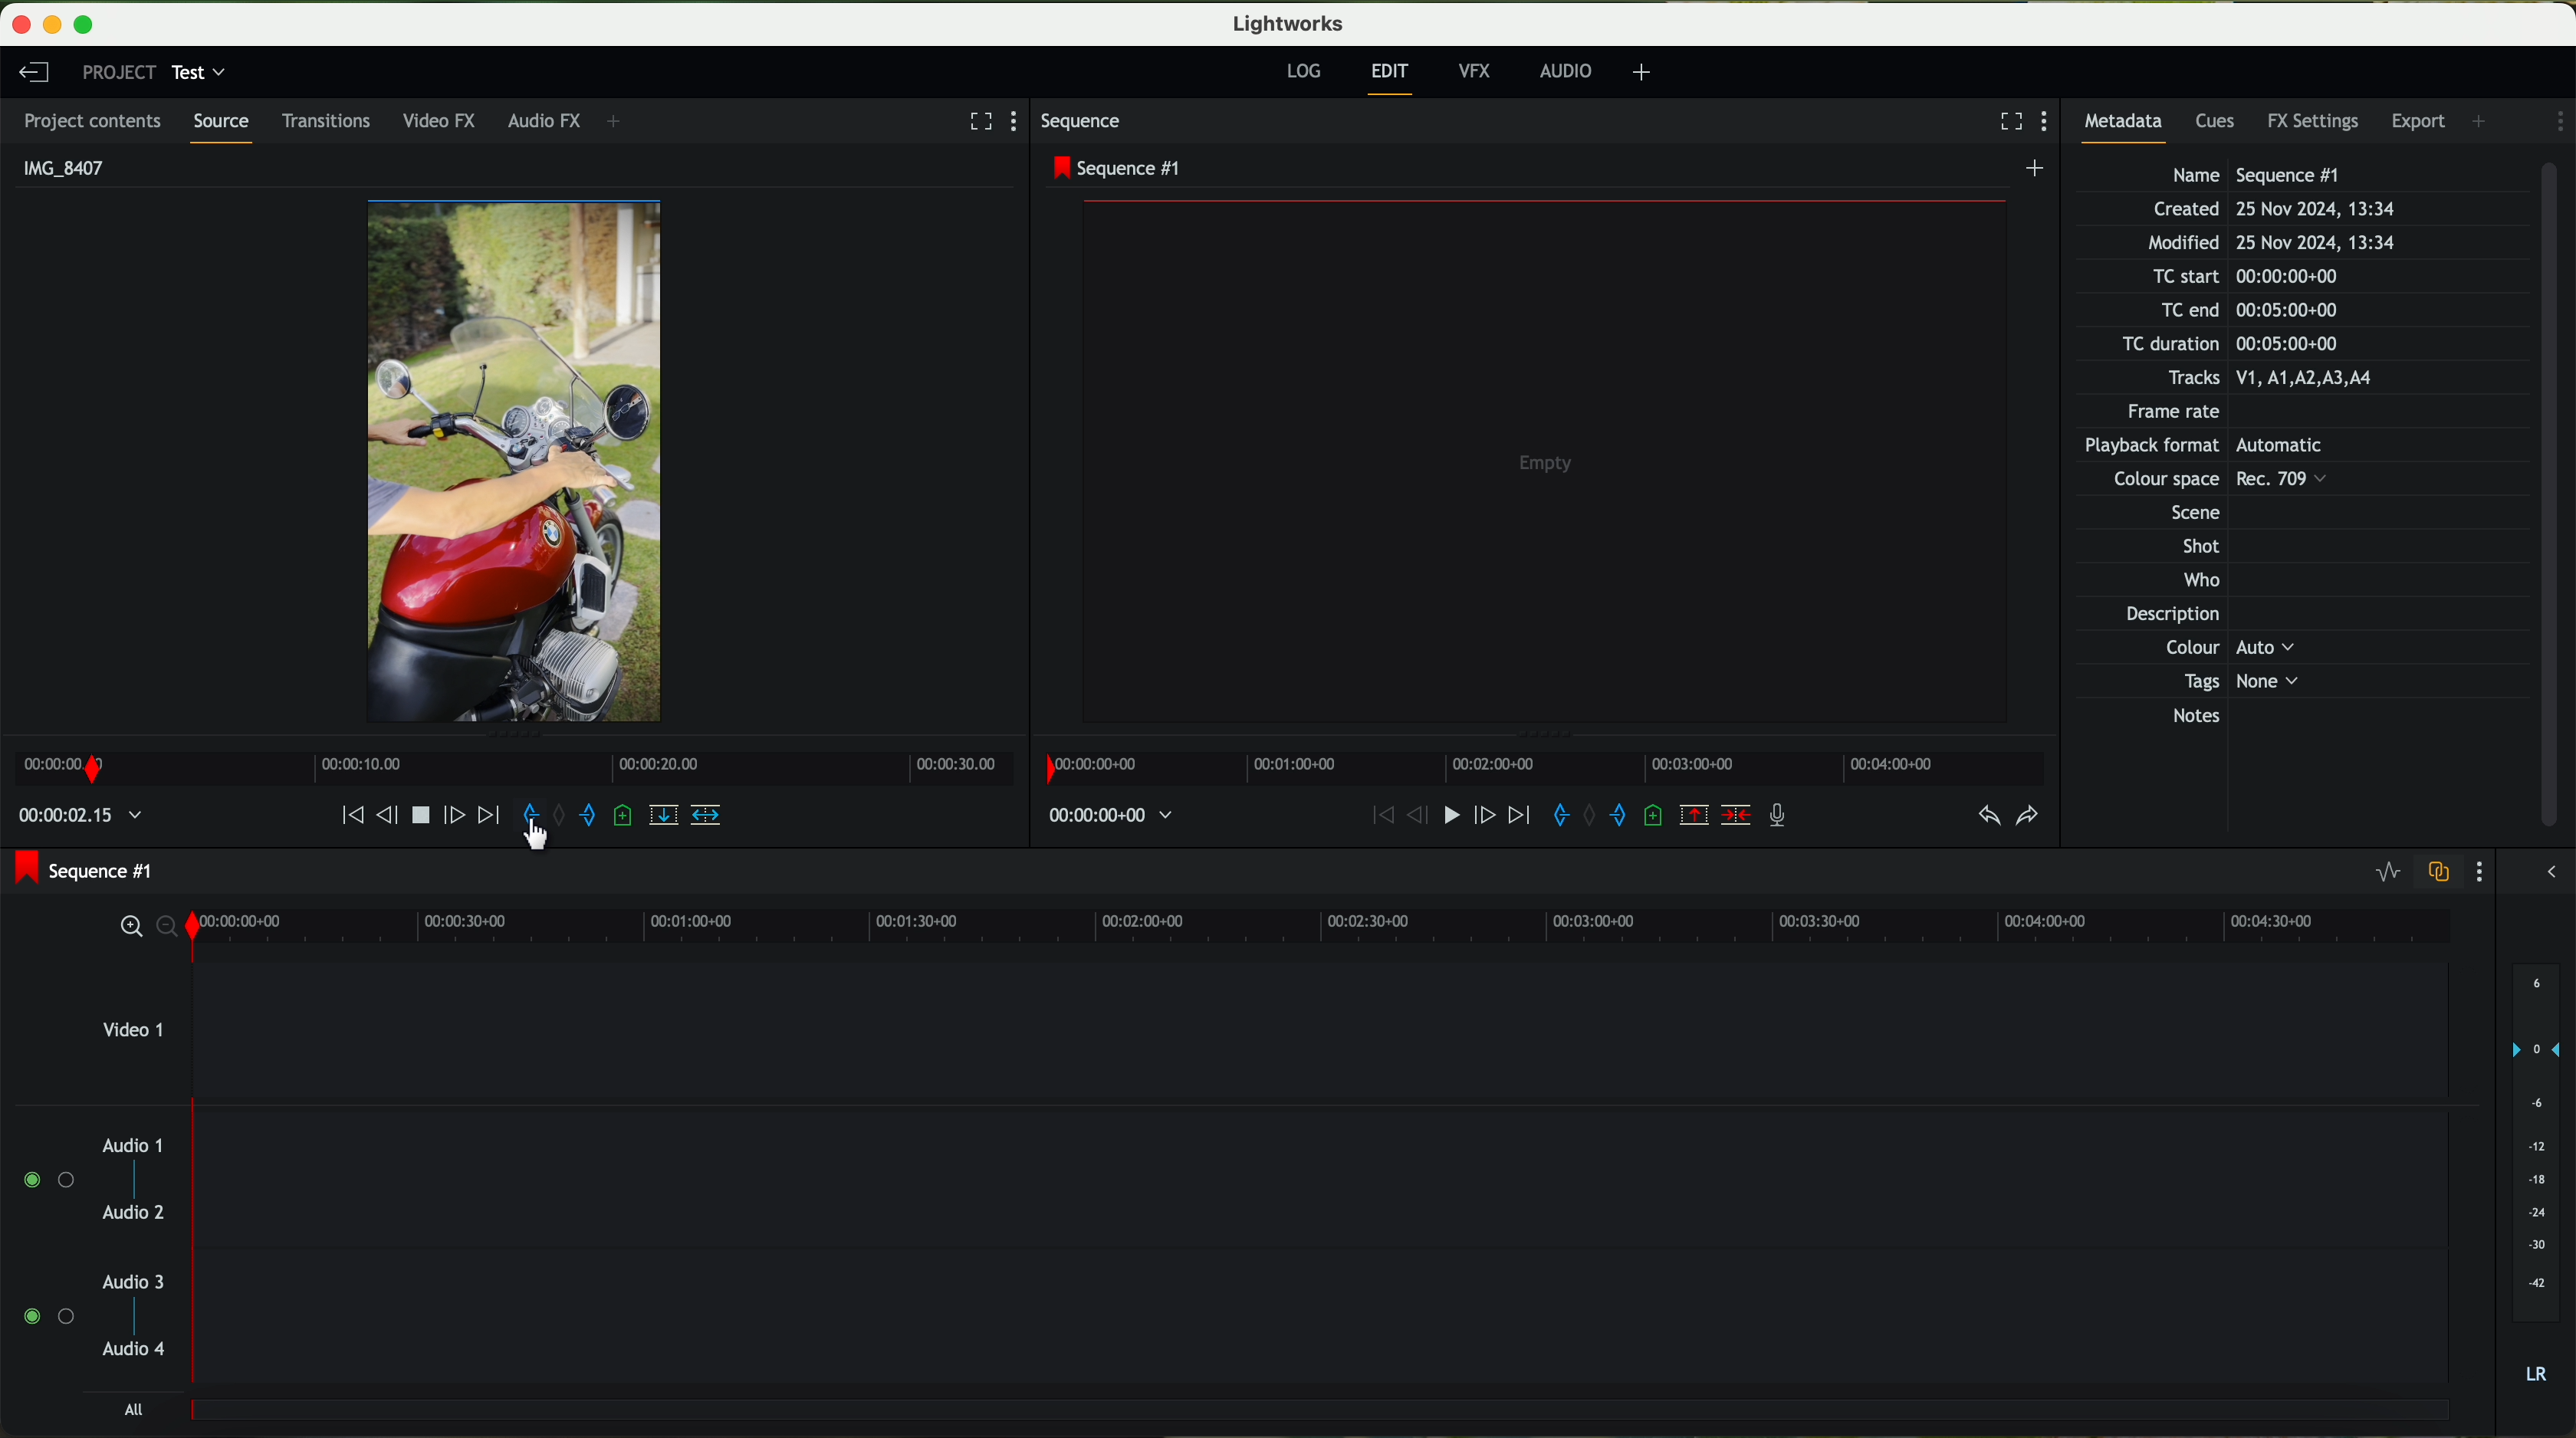  What do you see at coordinates (1114, 816) in the screenshot?
I see `time` at bounding box center [1114, 816].